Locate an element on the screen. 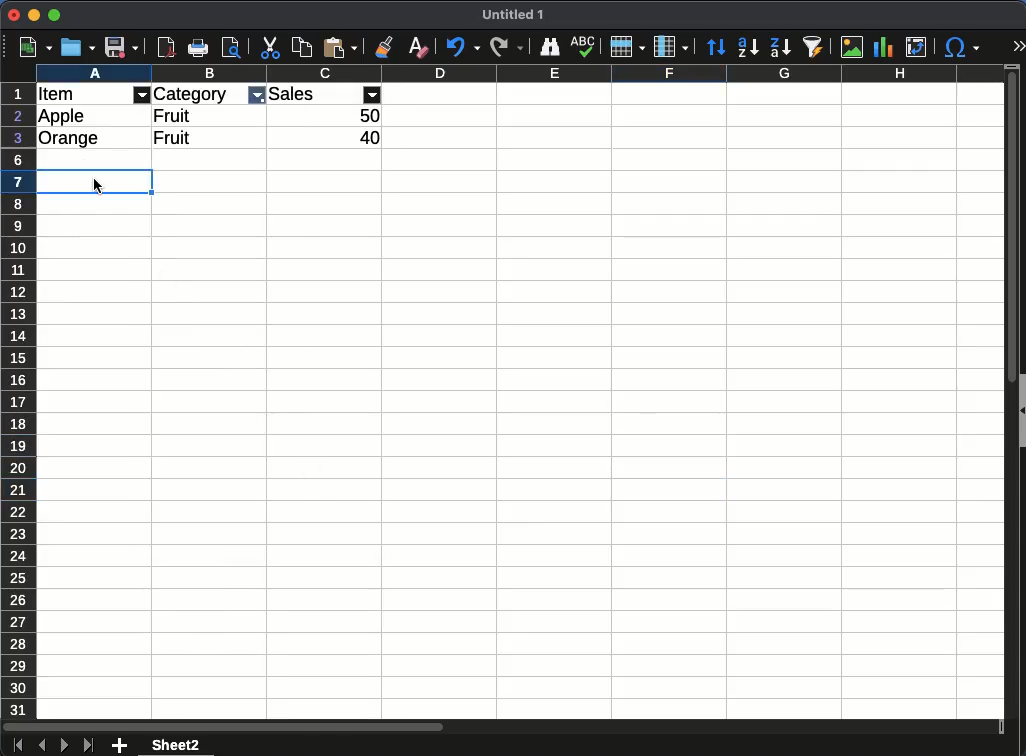  image is located at coordinates (853, 46).